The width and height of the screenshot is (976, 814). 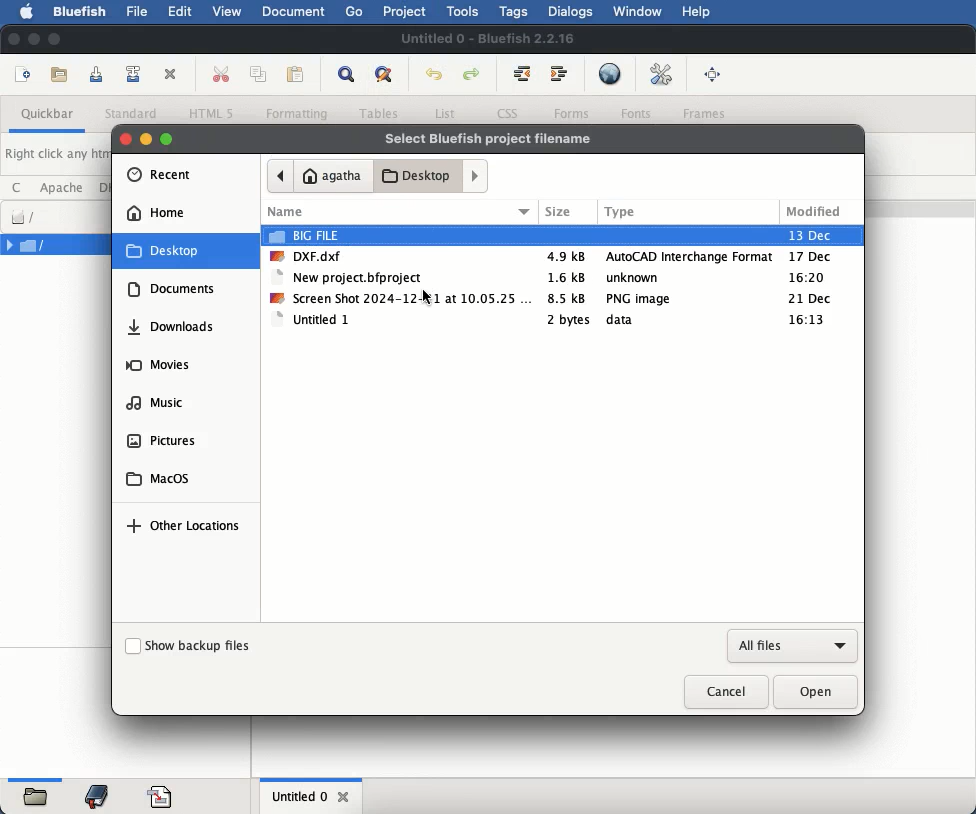 I want to click on redo, so click(x=474, y=75).